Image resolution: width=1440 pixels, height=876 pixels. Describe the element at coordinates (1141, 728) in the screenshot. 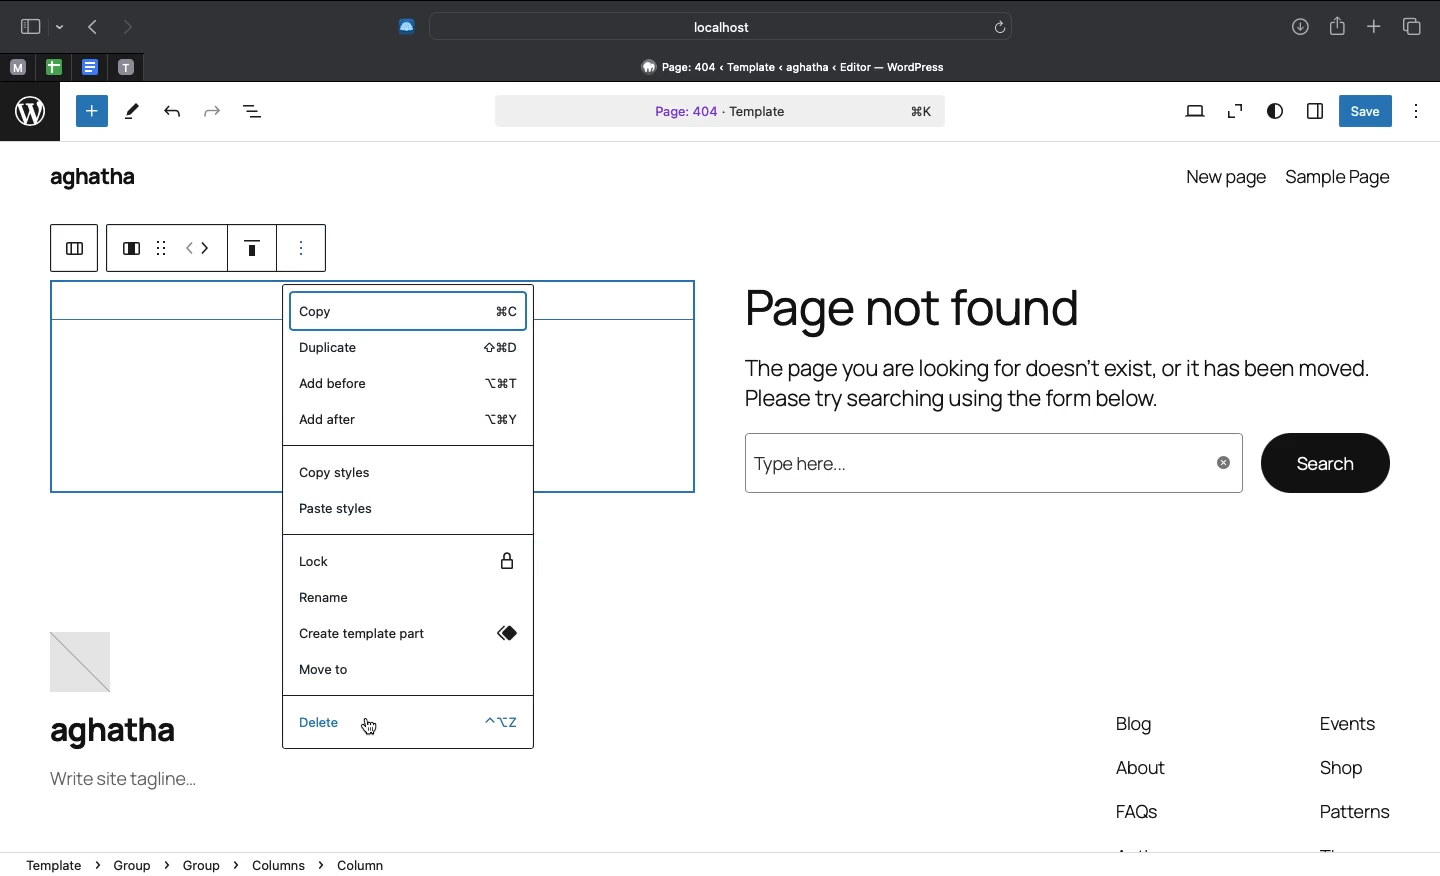

I see `Blog` at that location.